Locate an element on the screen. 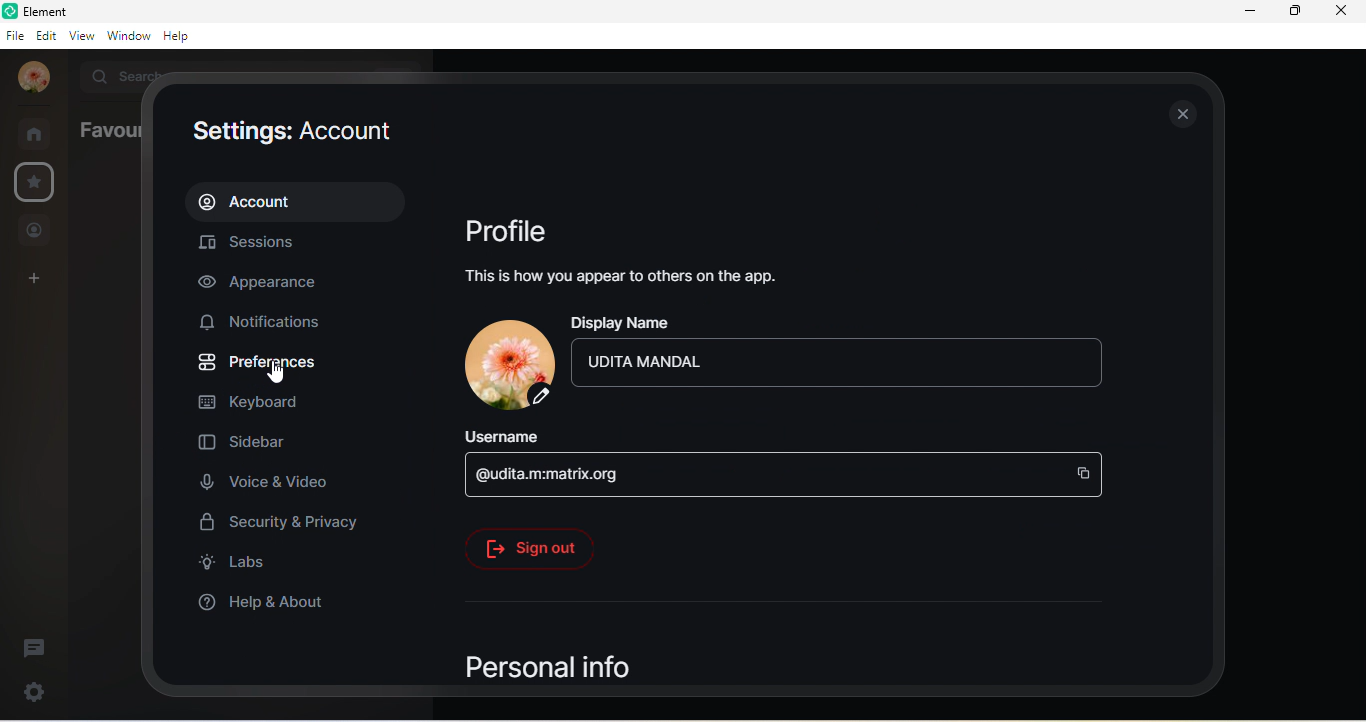  quick settings is located at coordinates (27, 692).